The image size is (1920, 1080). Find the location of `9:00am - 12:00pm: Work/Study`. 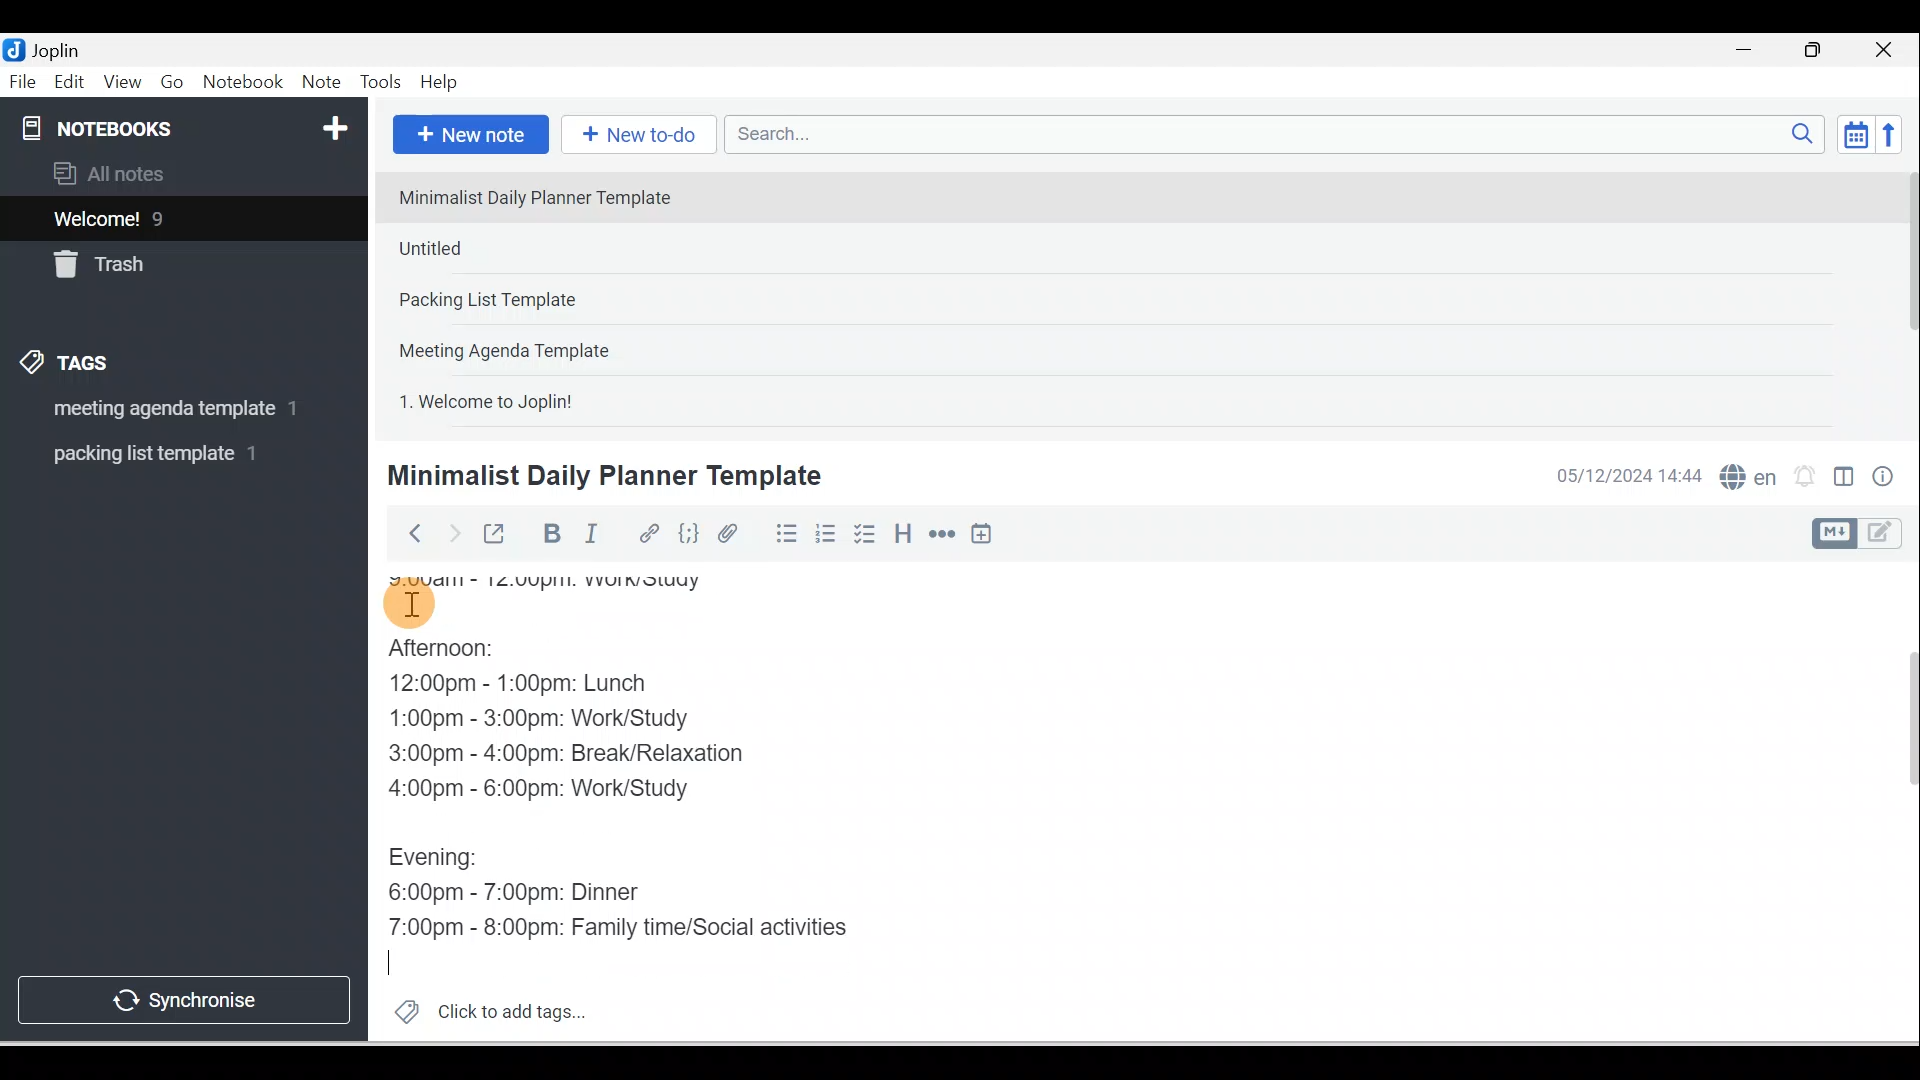

9:00am - 12:00pm: Work/Study is located at coordinates (577, 576).